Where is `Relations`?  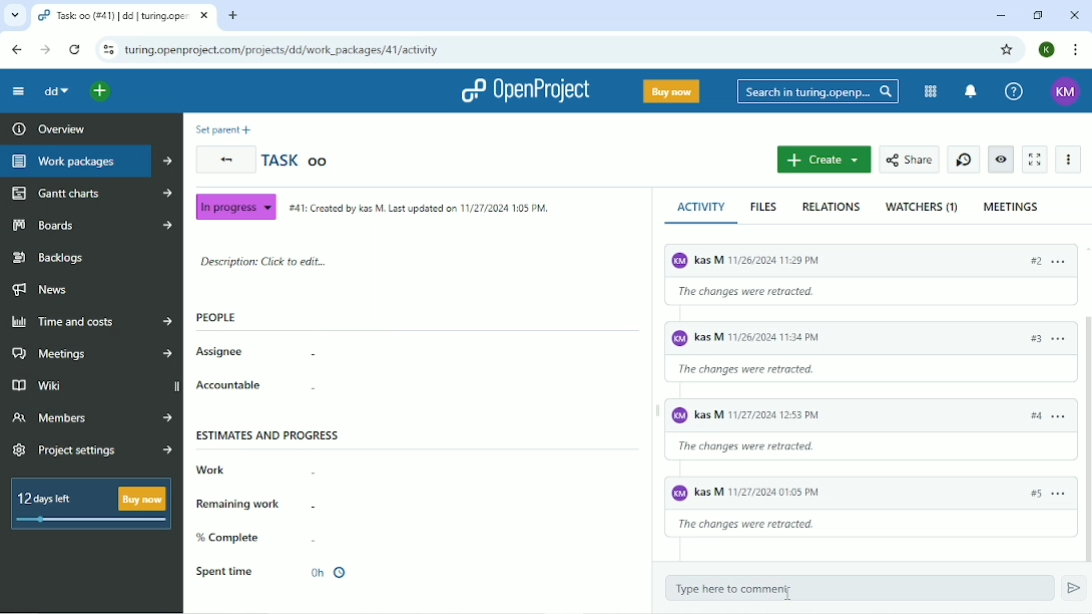
Relations is located at coordinates (831, 206).